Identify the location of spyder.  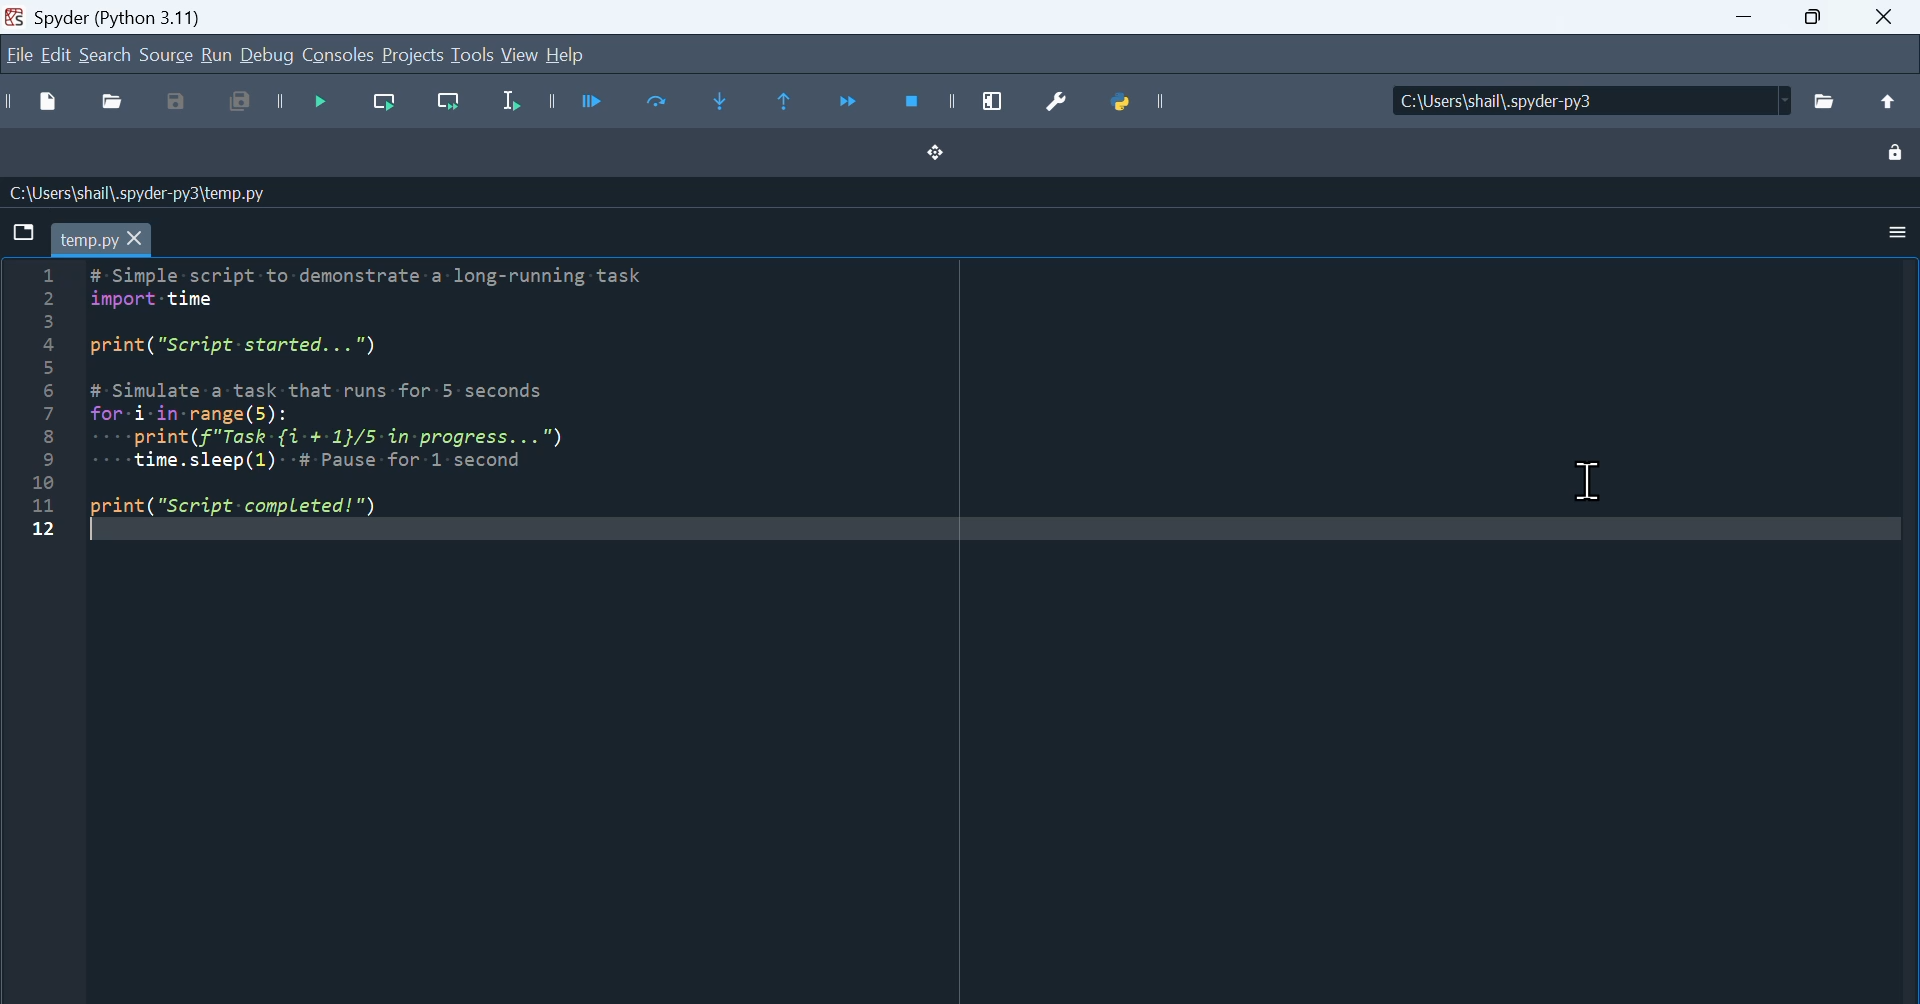
(106, 16).